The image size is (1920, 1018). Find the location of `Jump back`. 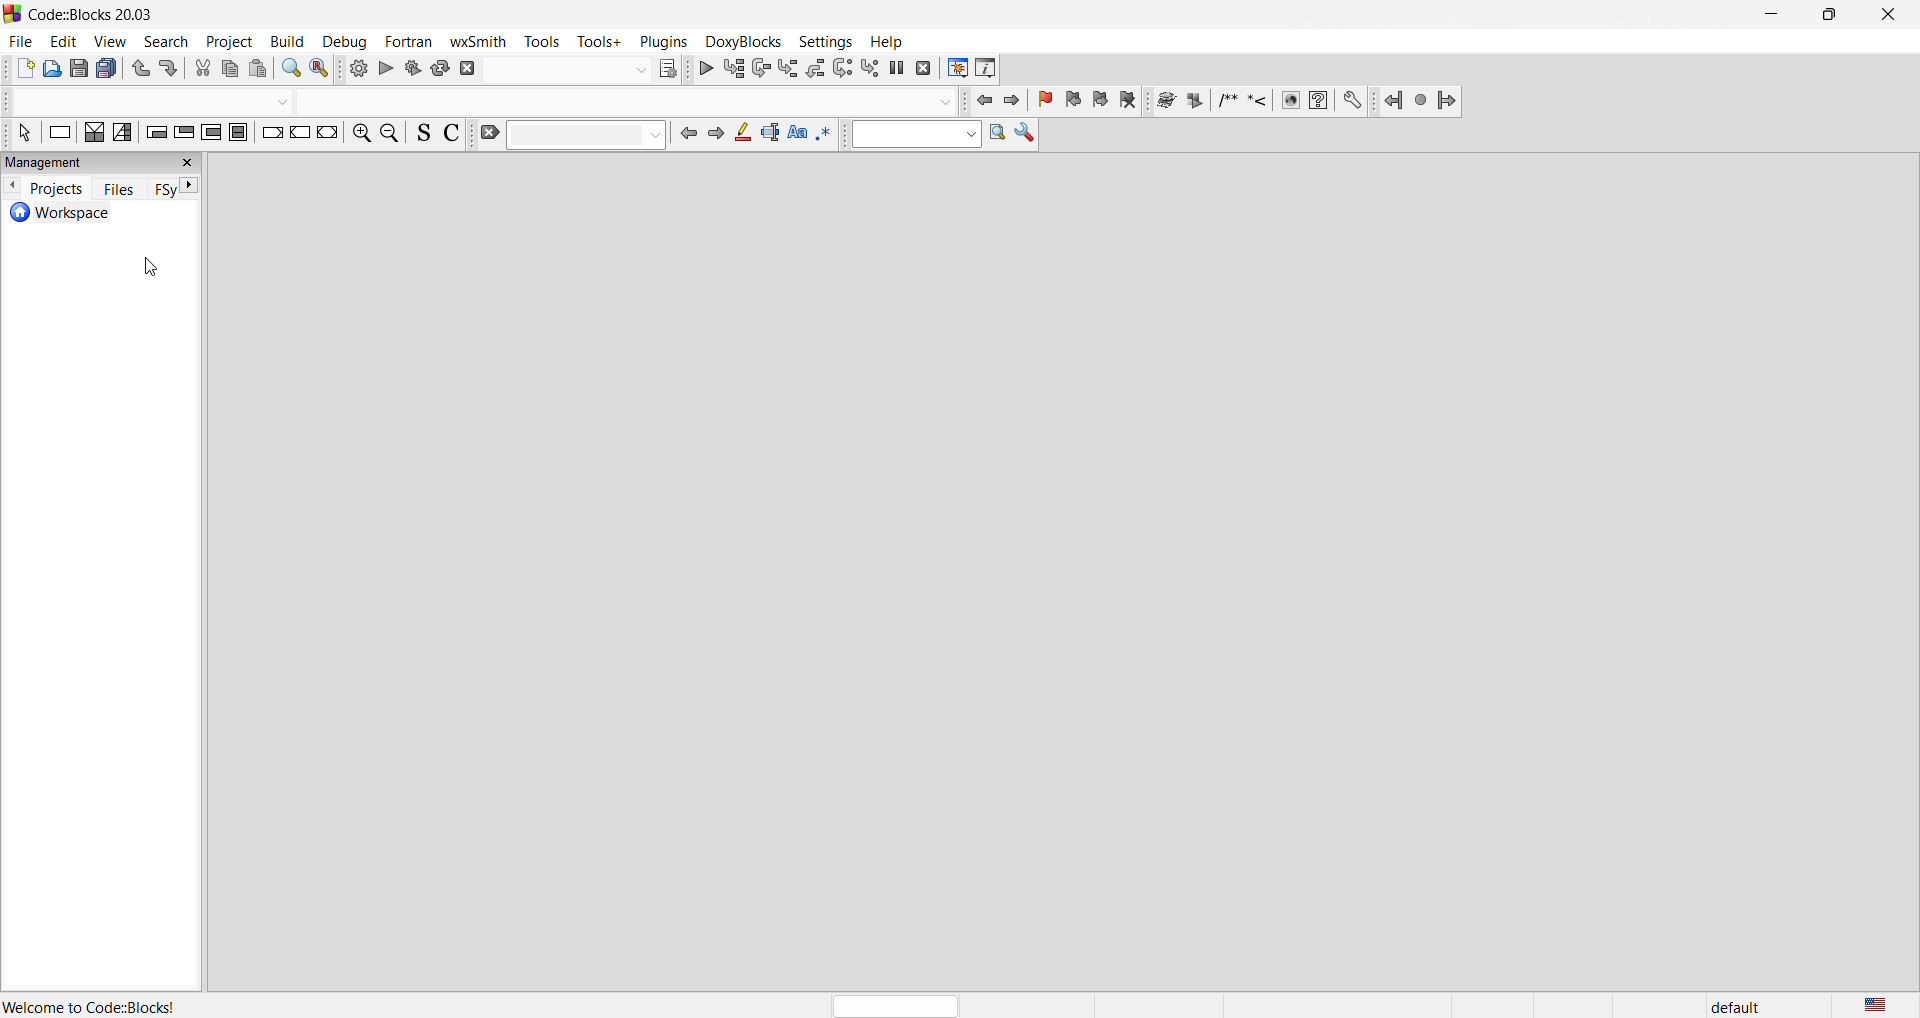

Jump back is located at coordinates (1391, 103).